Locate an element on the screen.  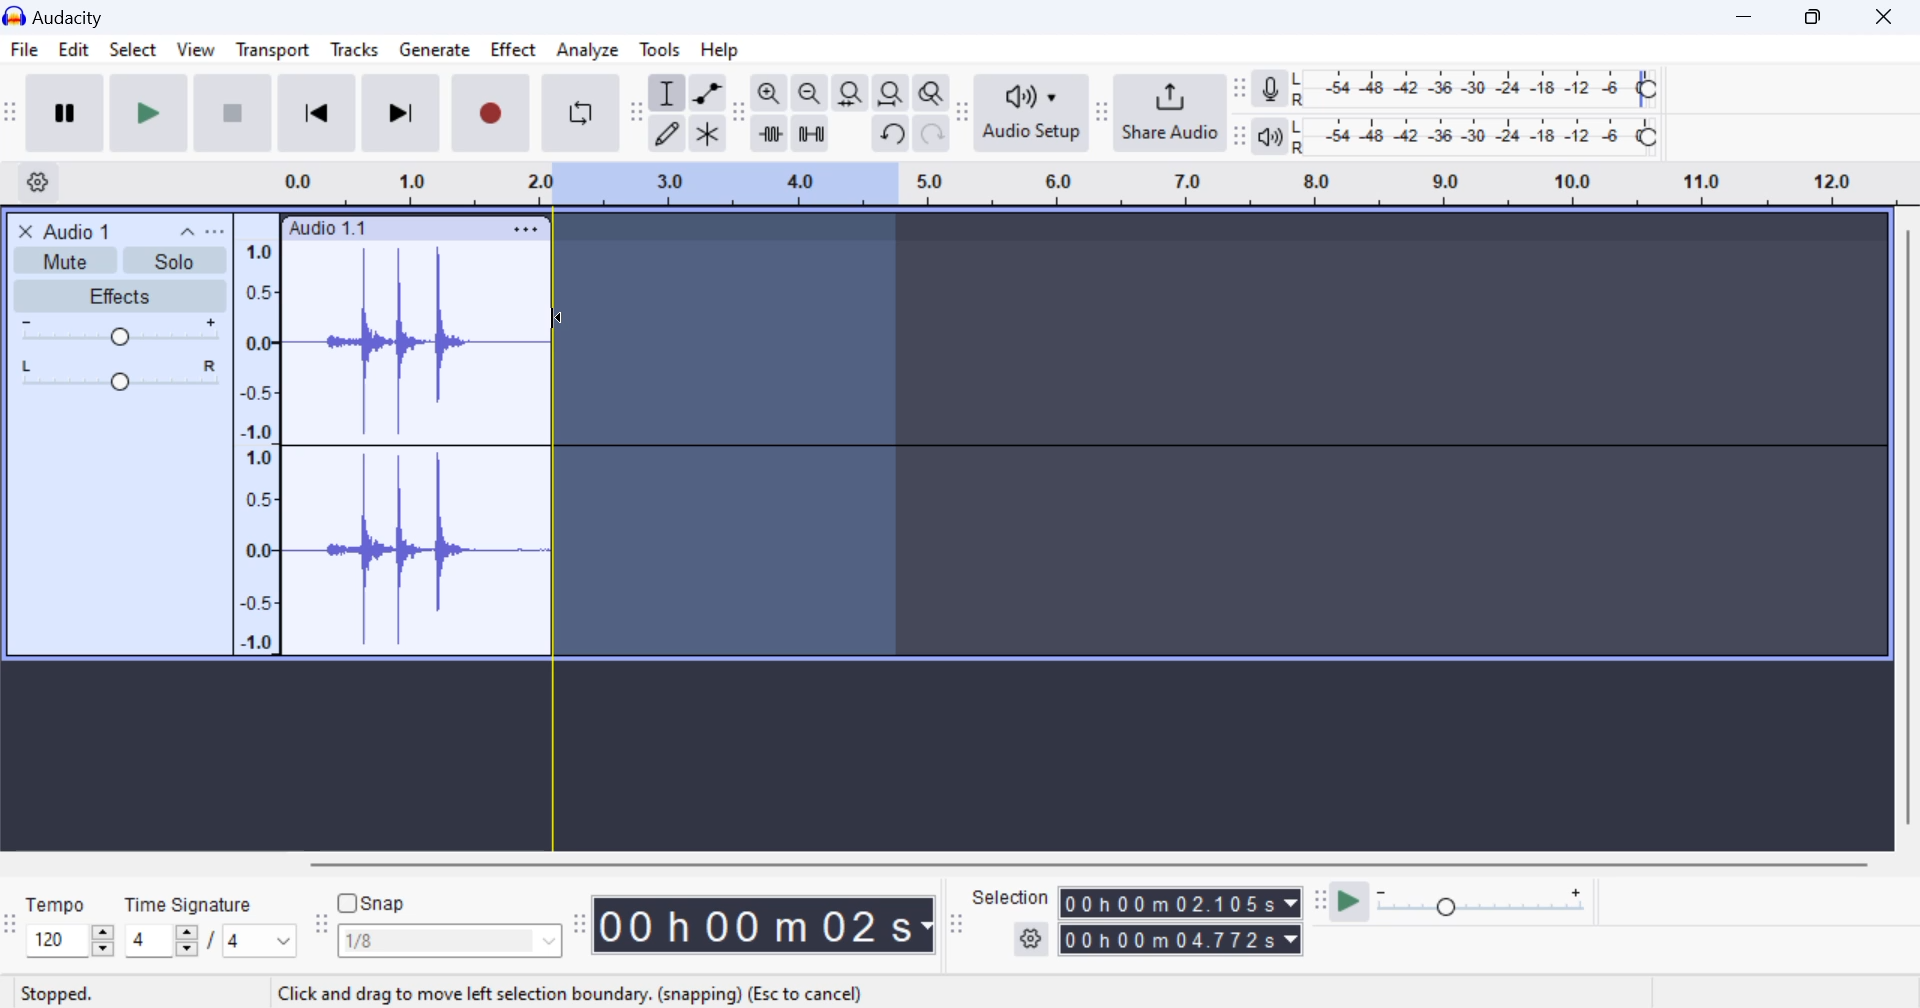
Stop is located at coordinates (235, 112).